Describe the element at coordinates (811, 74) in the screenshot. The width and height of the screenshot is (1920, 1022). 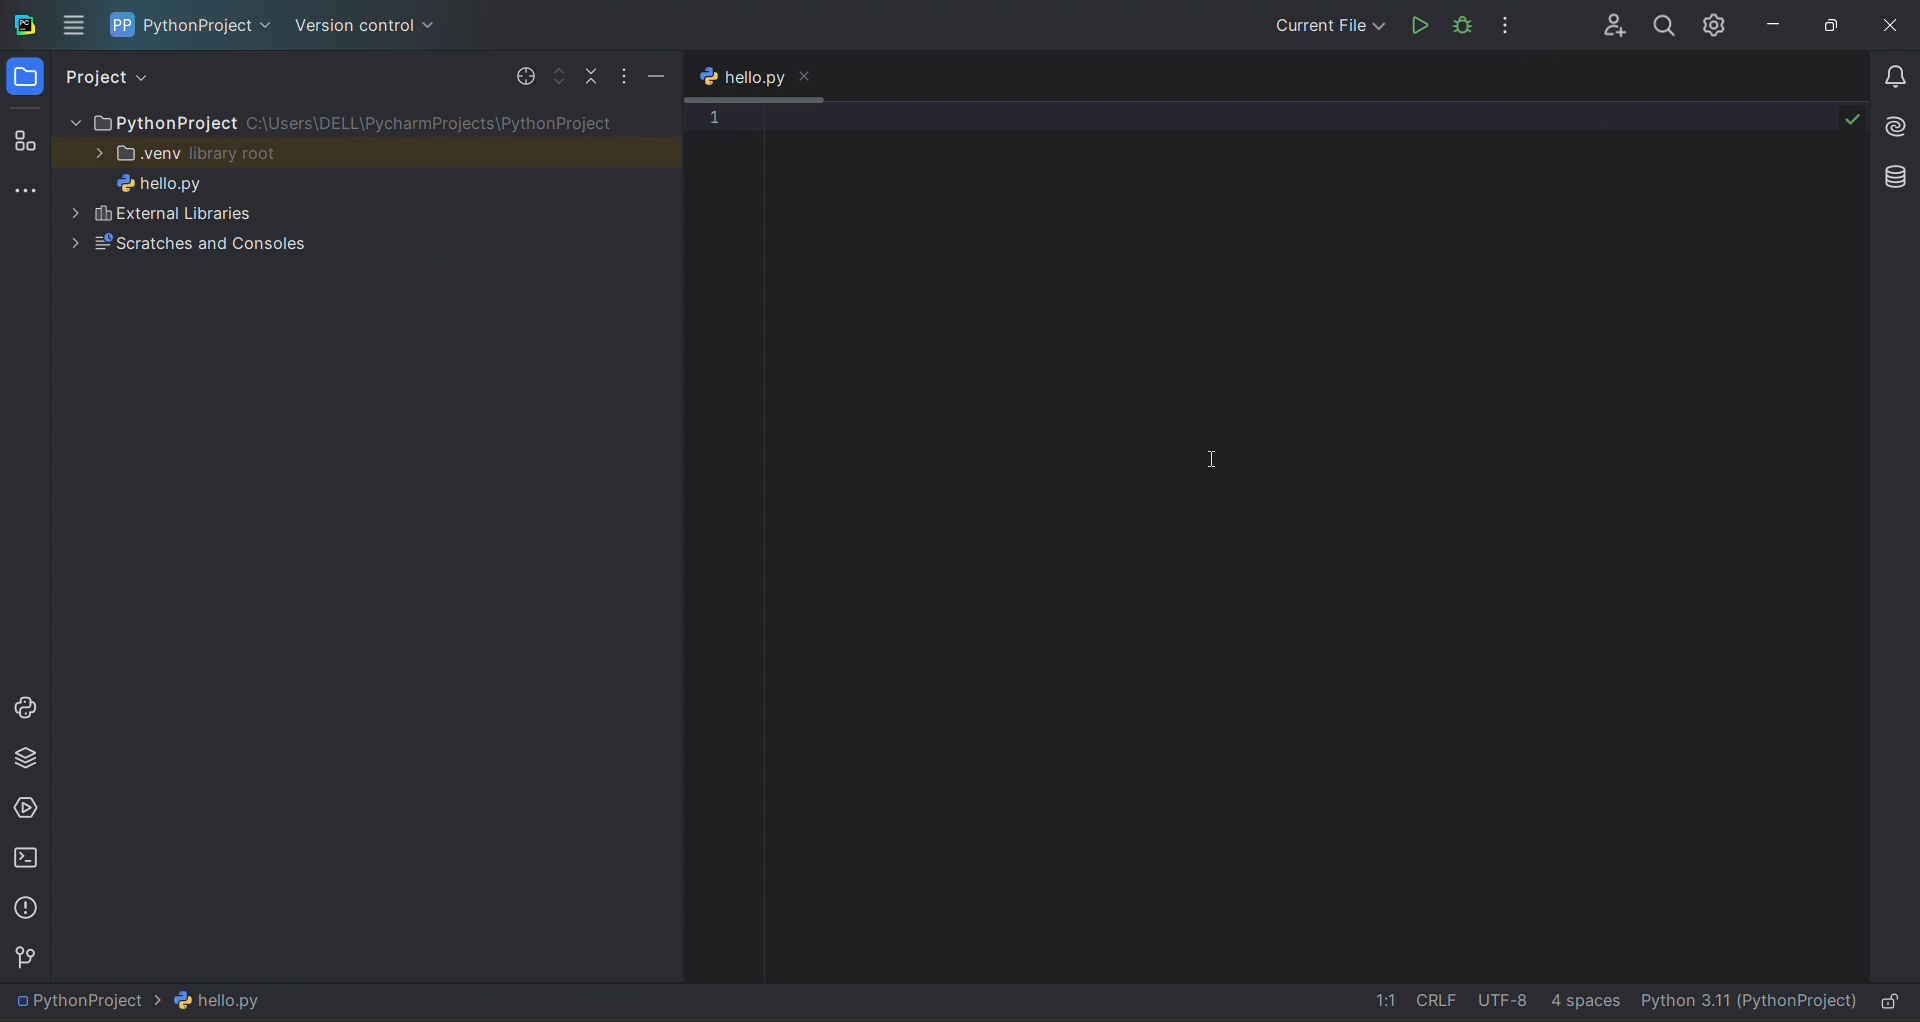
I see `close` at that location.